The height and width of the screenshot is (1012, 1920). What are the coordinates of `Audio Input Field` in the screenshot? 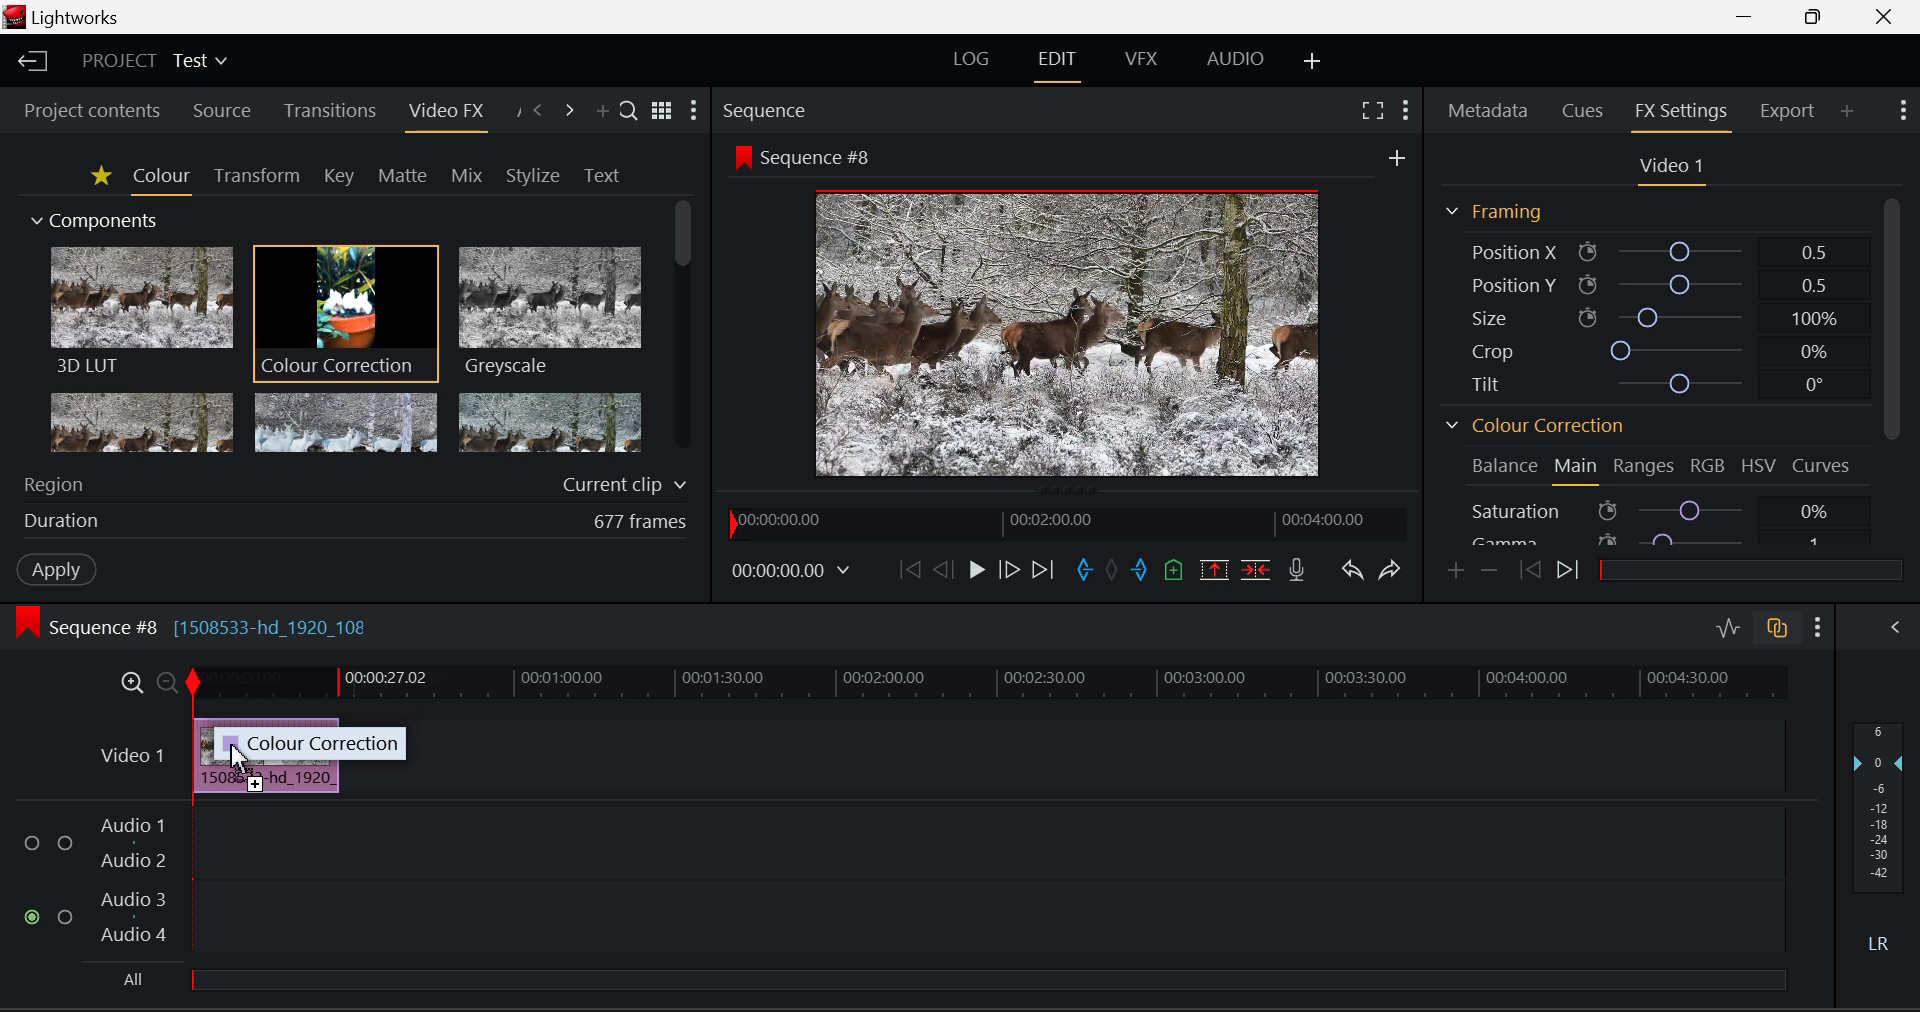 It's located at (985, 919).